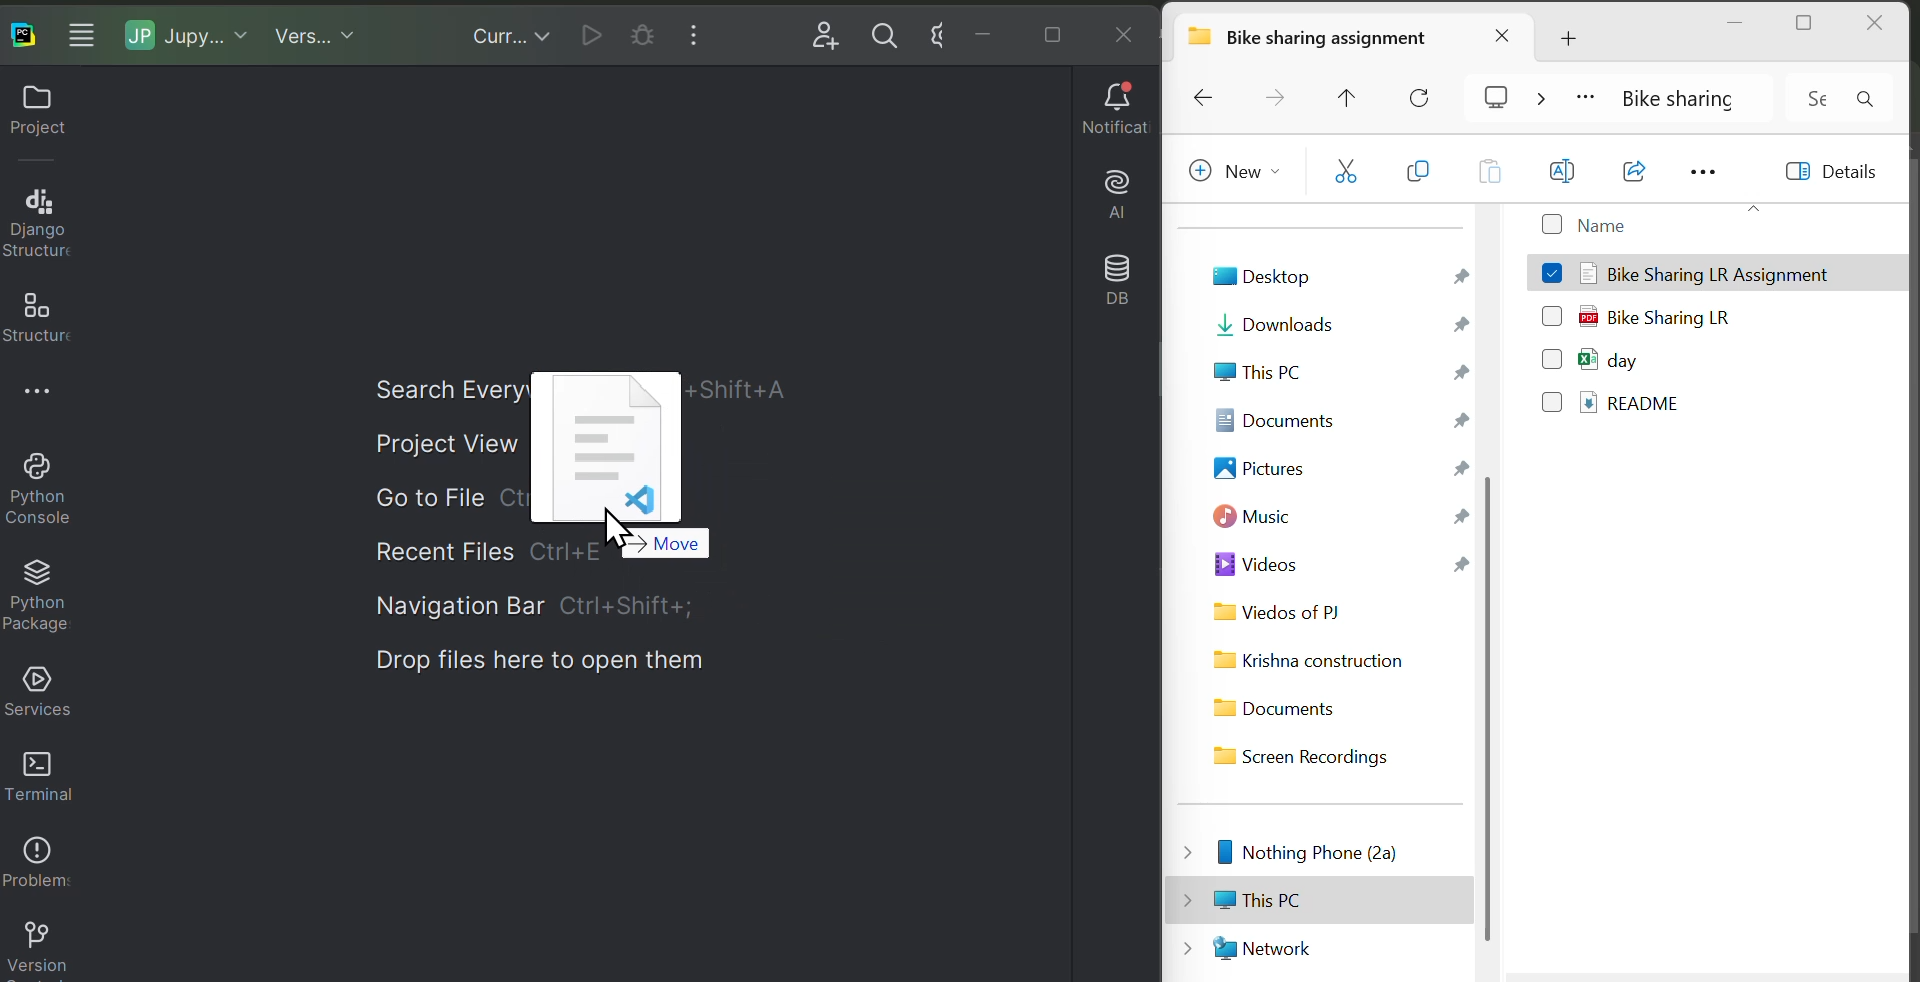  Describe the element at coordinates (1346, 174) in the screenshot. I see `cut` at that location.